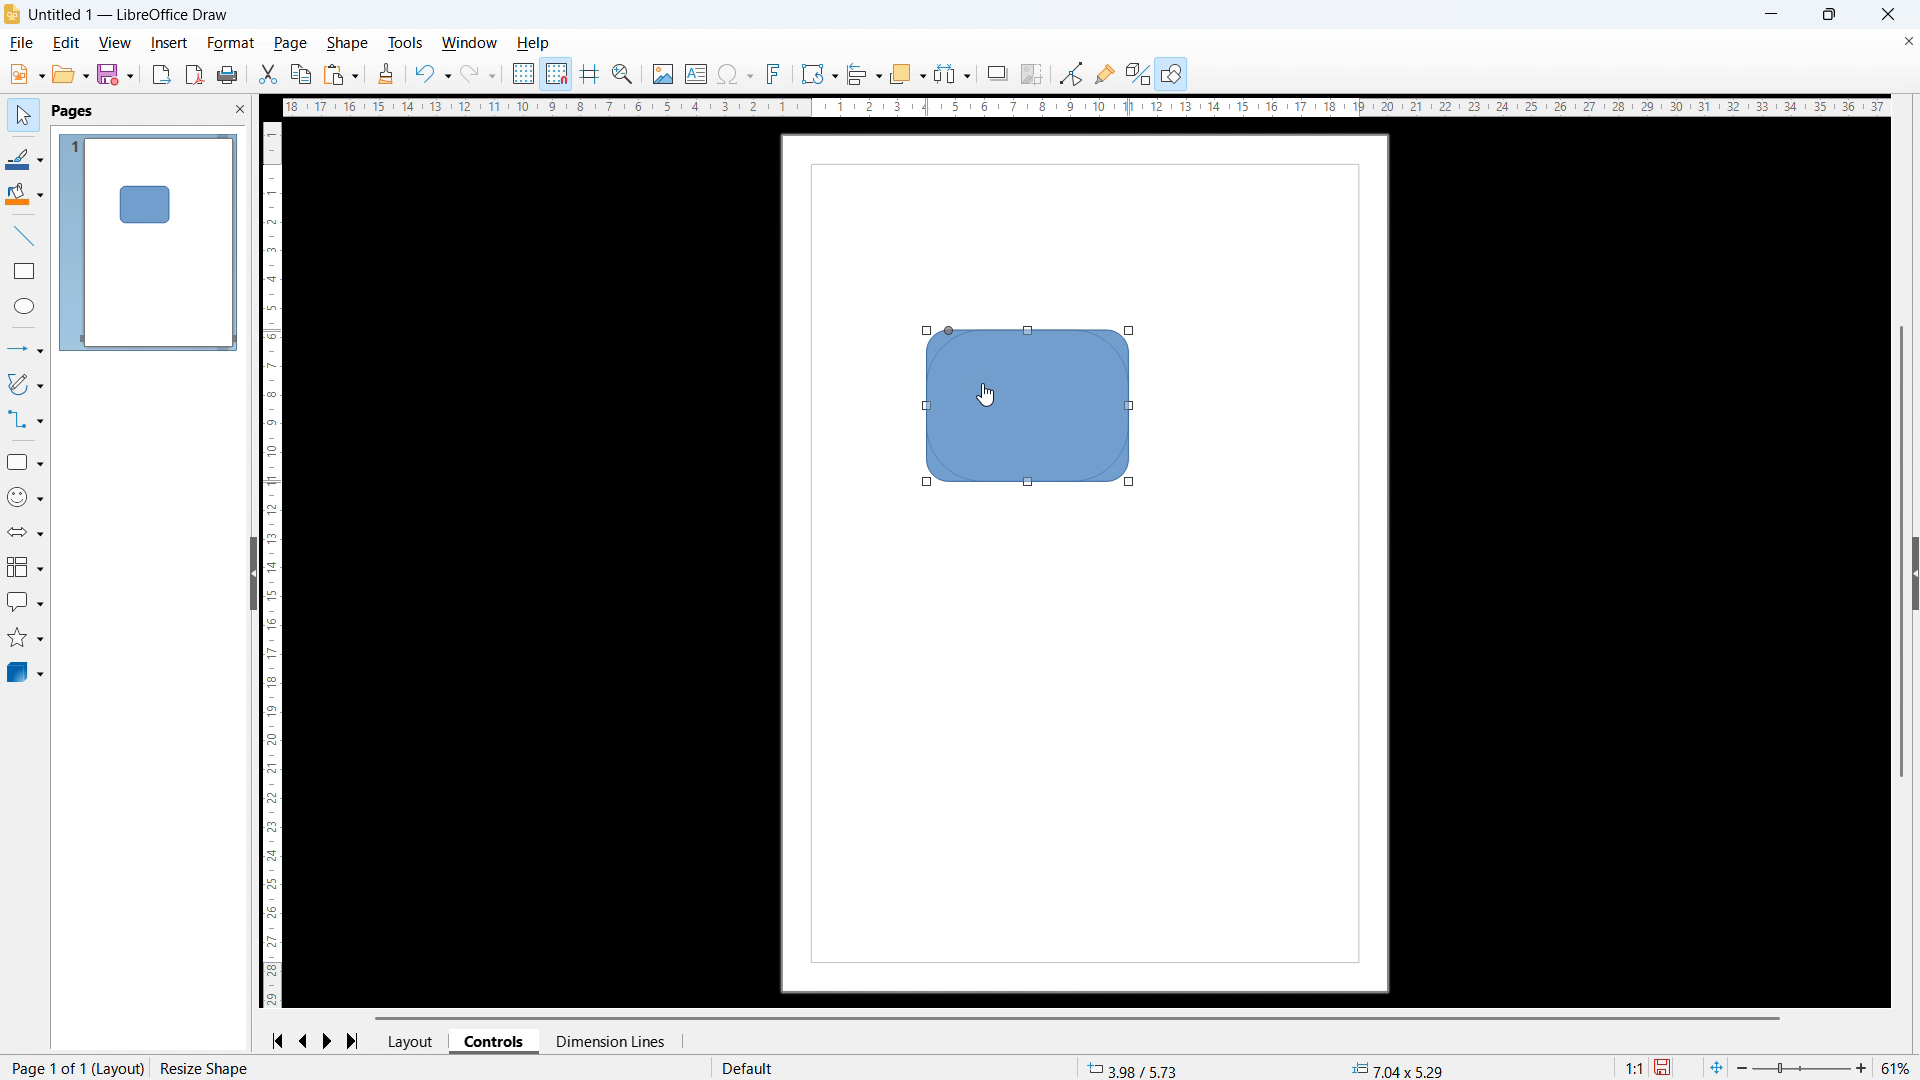 This screenshot has height=1080, width=1920. What do you see at coordinates (341, 76) in the screenshot?
I see `paste ` at bounding box center [341, 76].